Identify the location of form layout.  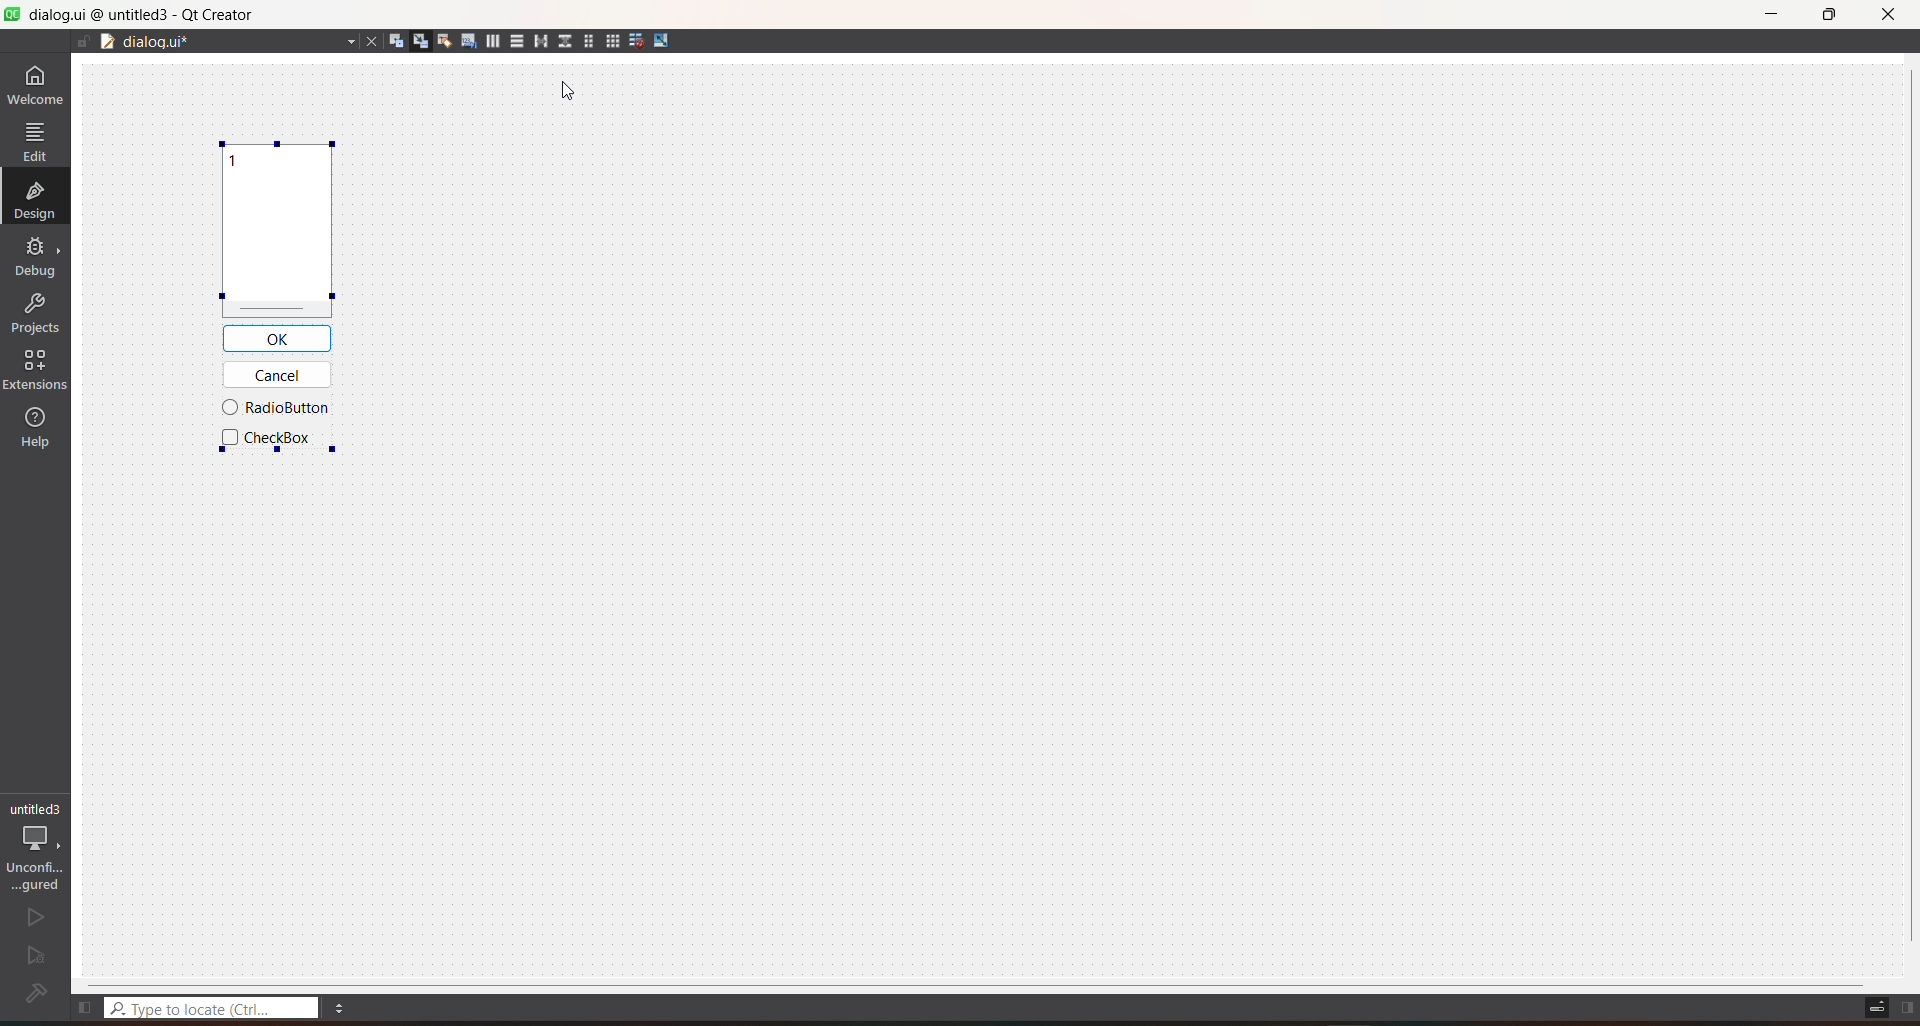
(587, 42).